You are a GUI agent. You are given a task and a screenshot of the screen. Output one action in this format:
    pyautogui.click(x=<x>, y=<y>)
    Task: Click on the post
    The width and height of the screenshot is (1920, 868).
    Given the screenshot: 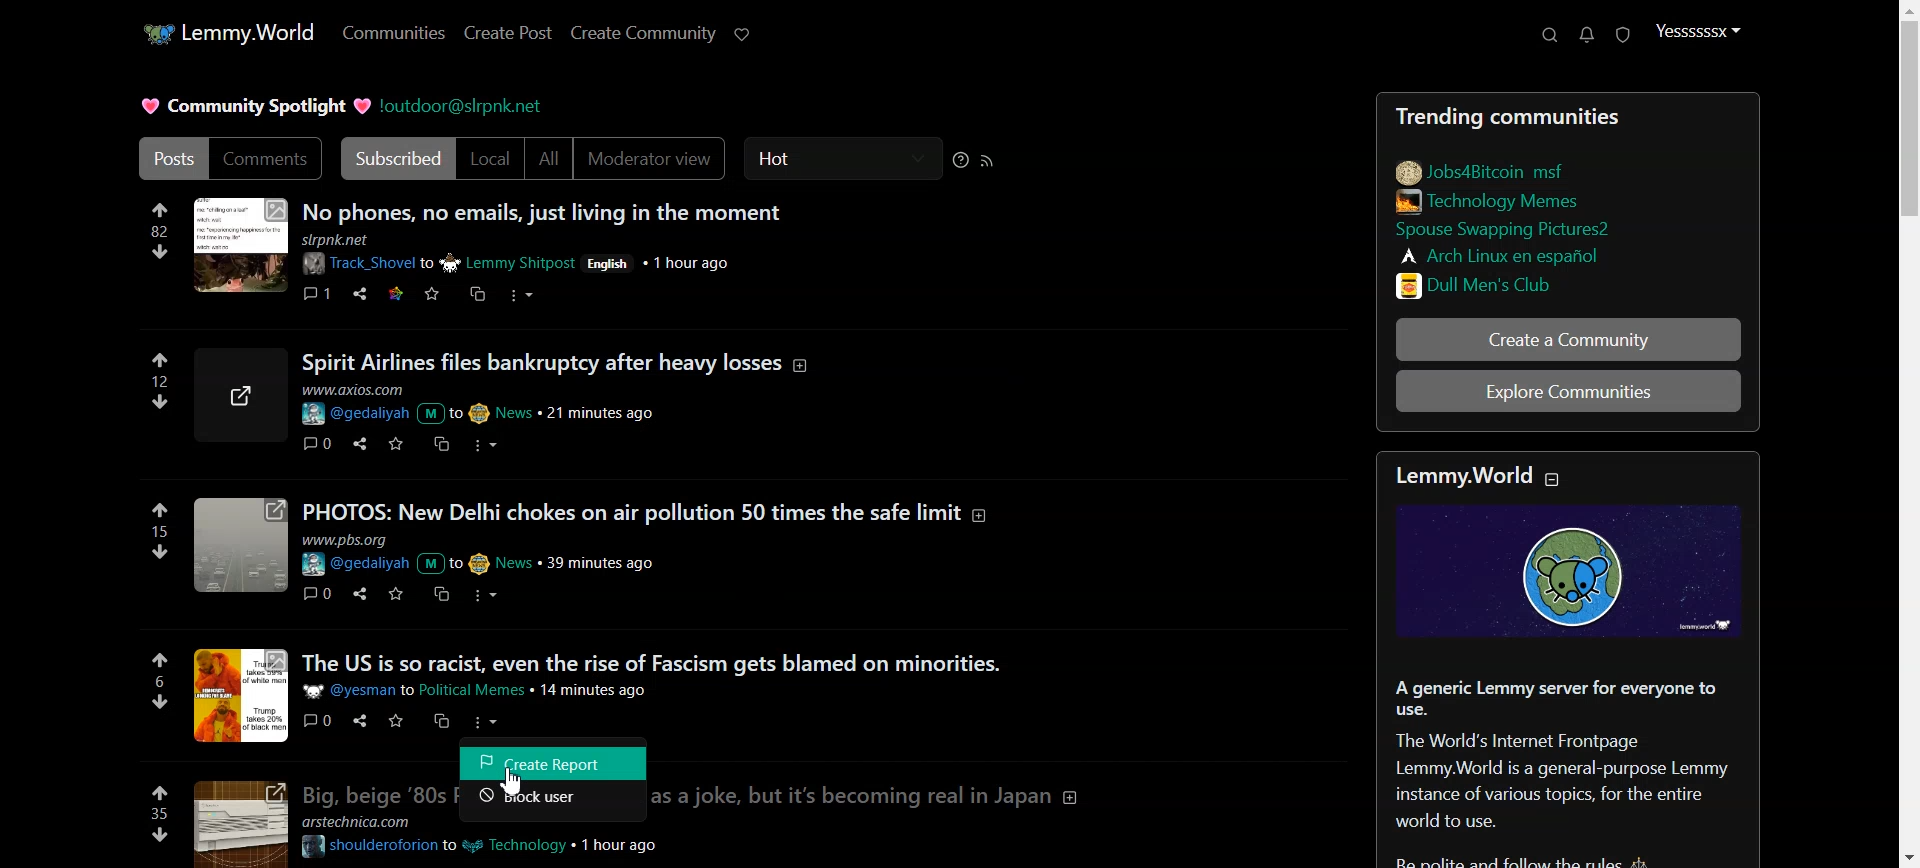 What is the action you would take?
    pyautogui.click(x=370, y=793)
    